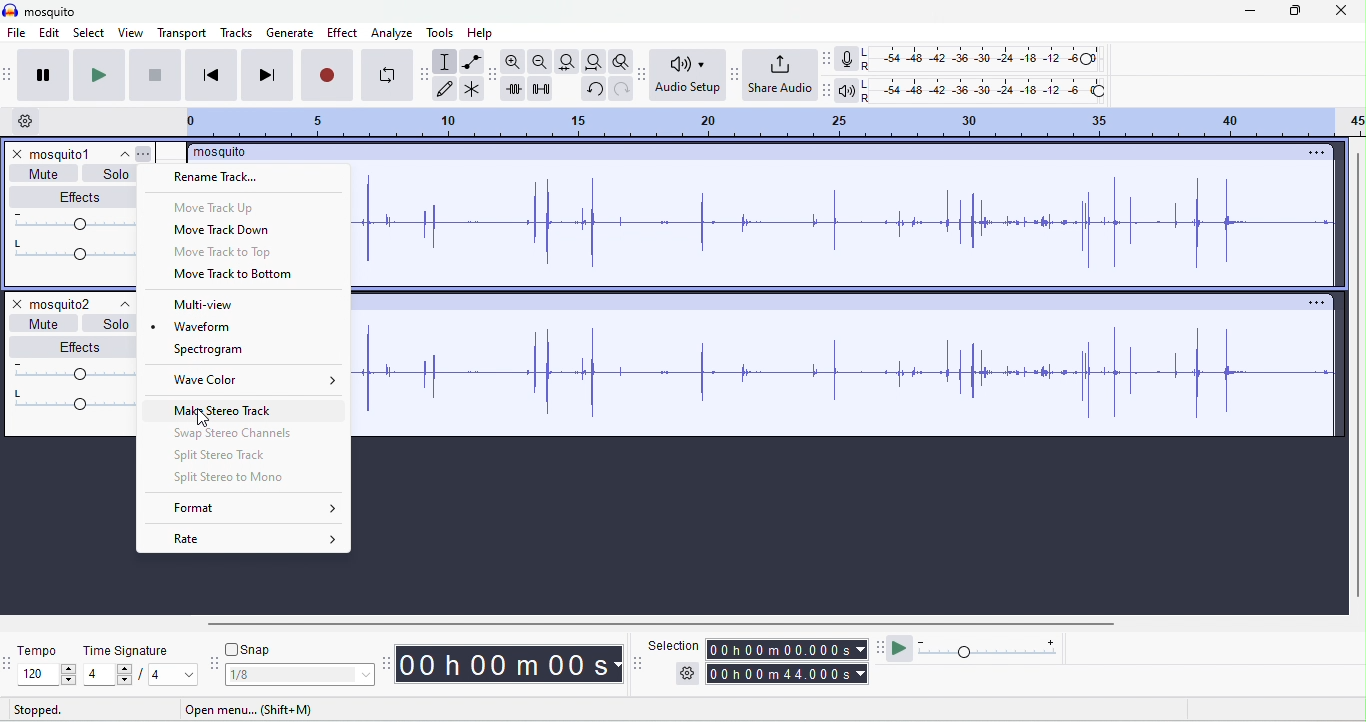 The image size is (1366, 722). I want to click on view, so click(132, 34).